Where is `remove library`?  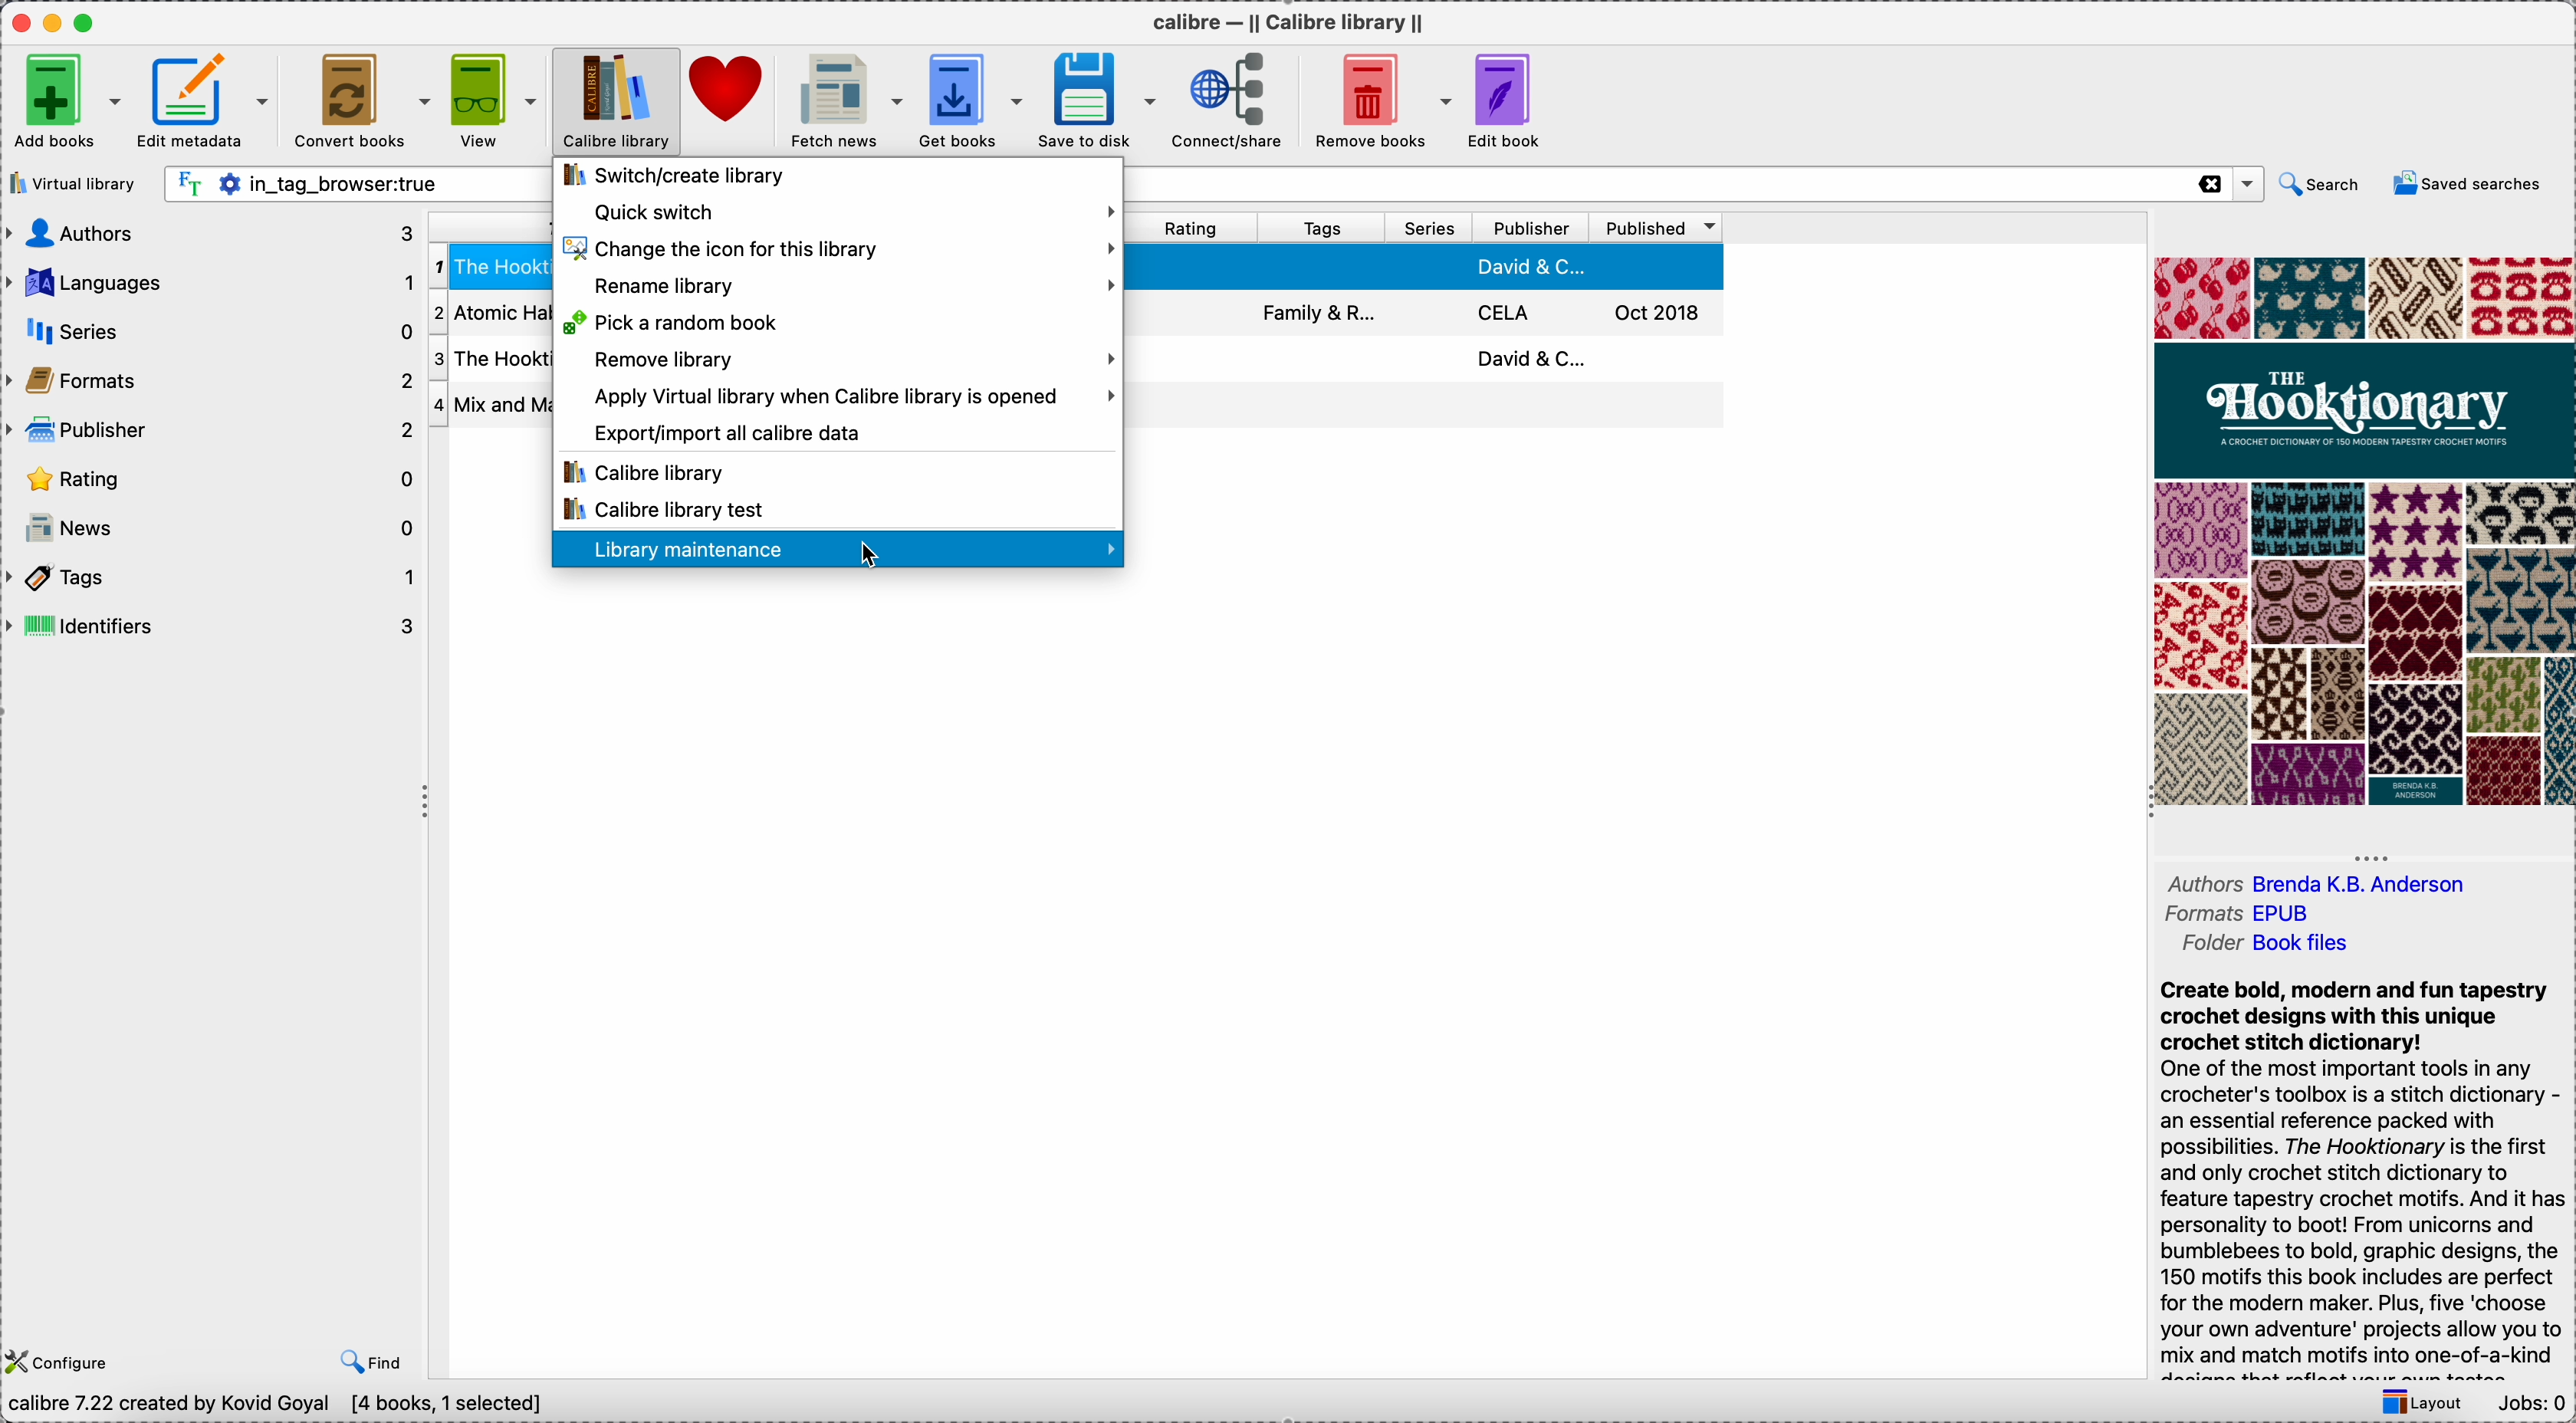 remove library is located at coordinates (850, 361).